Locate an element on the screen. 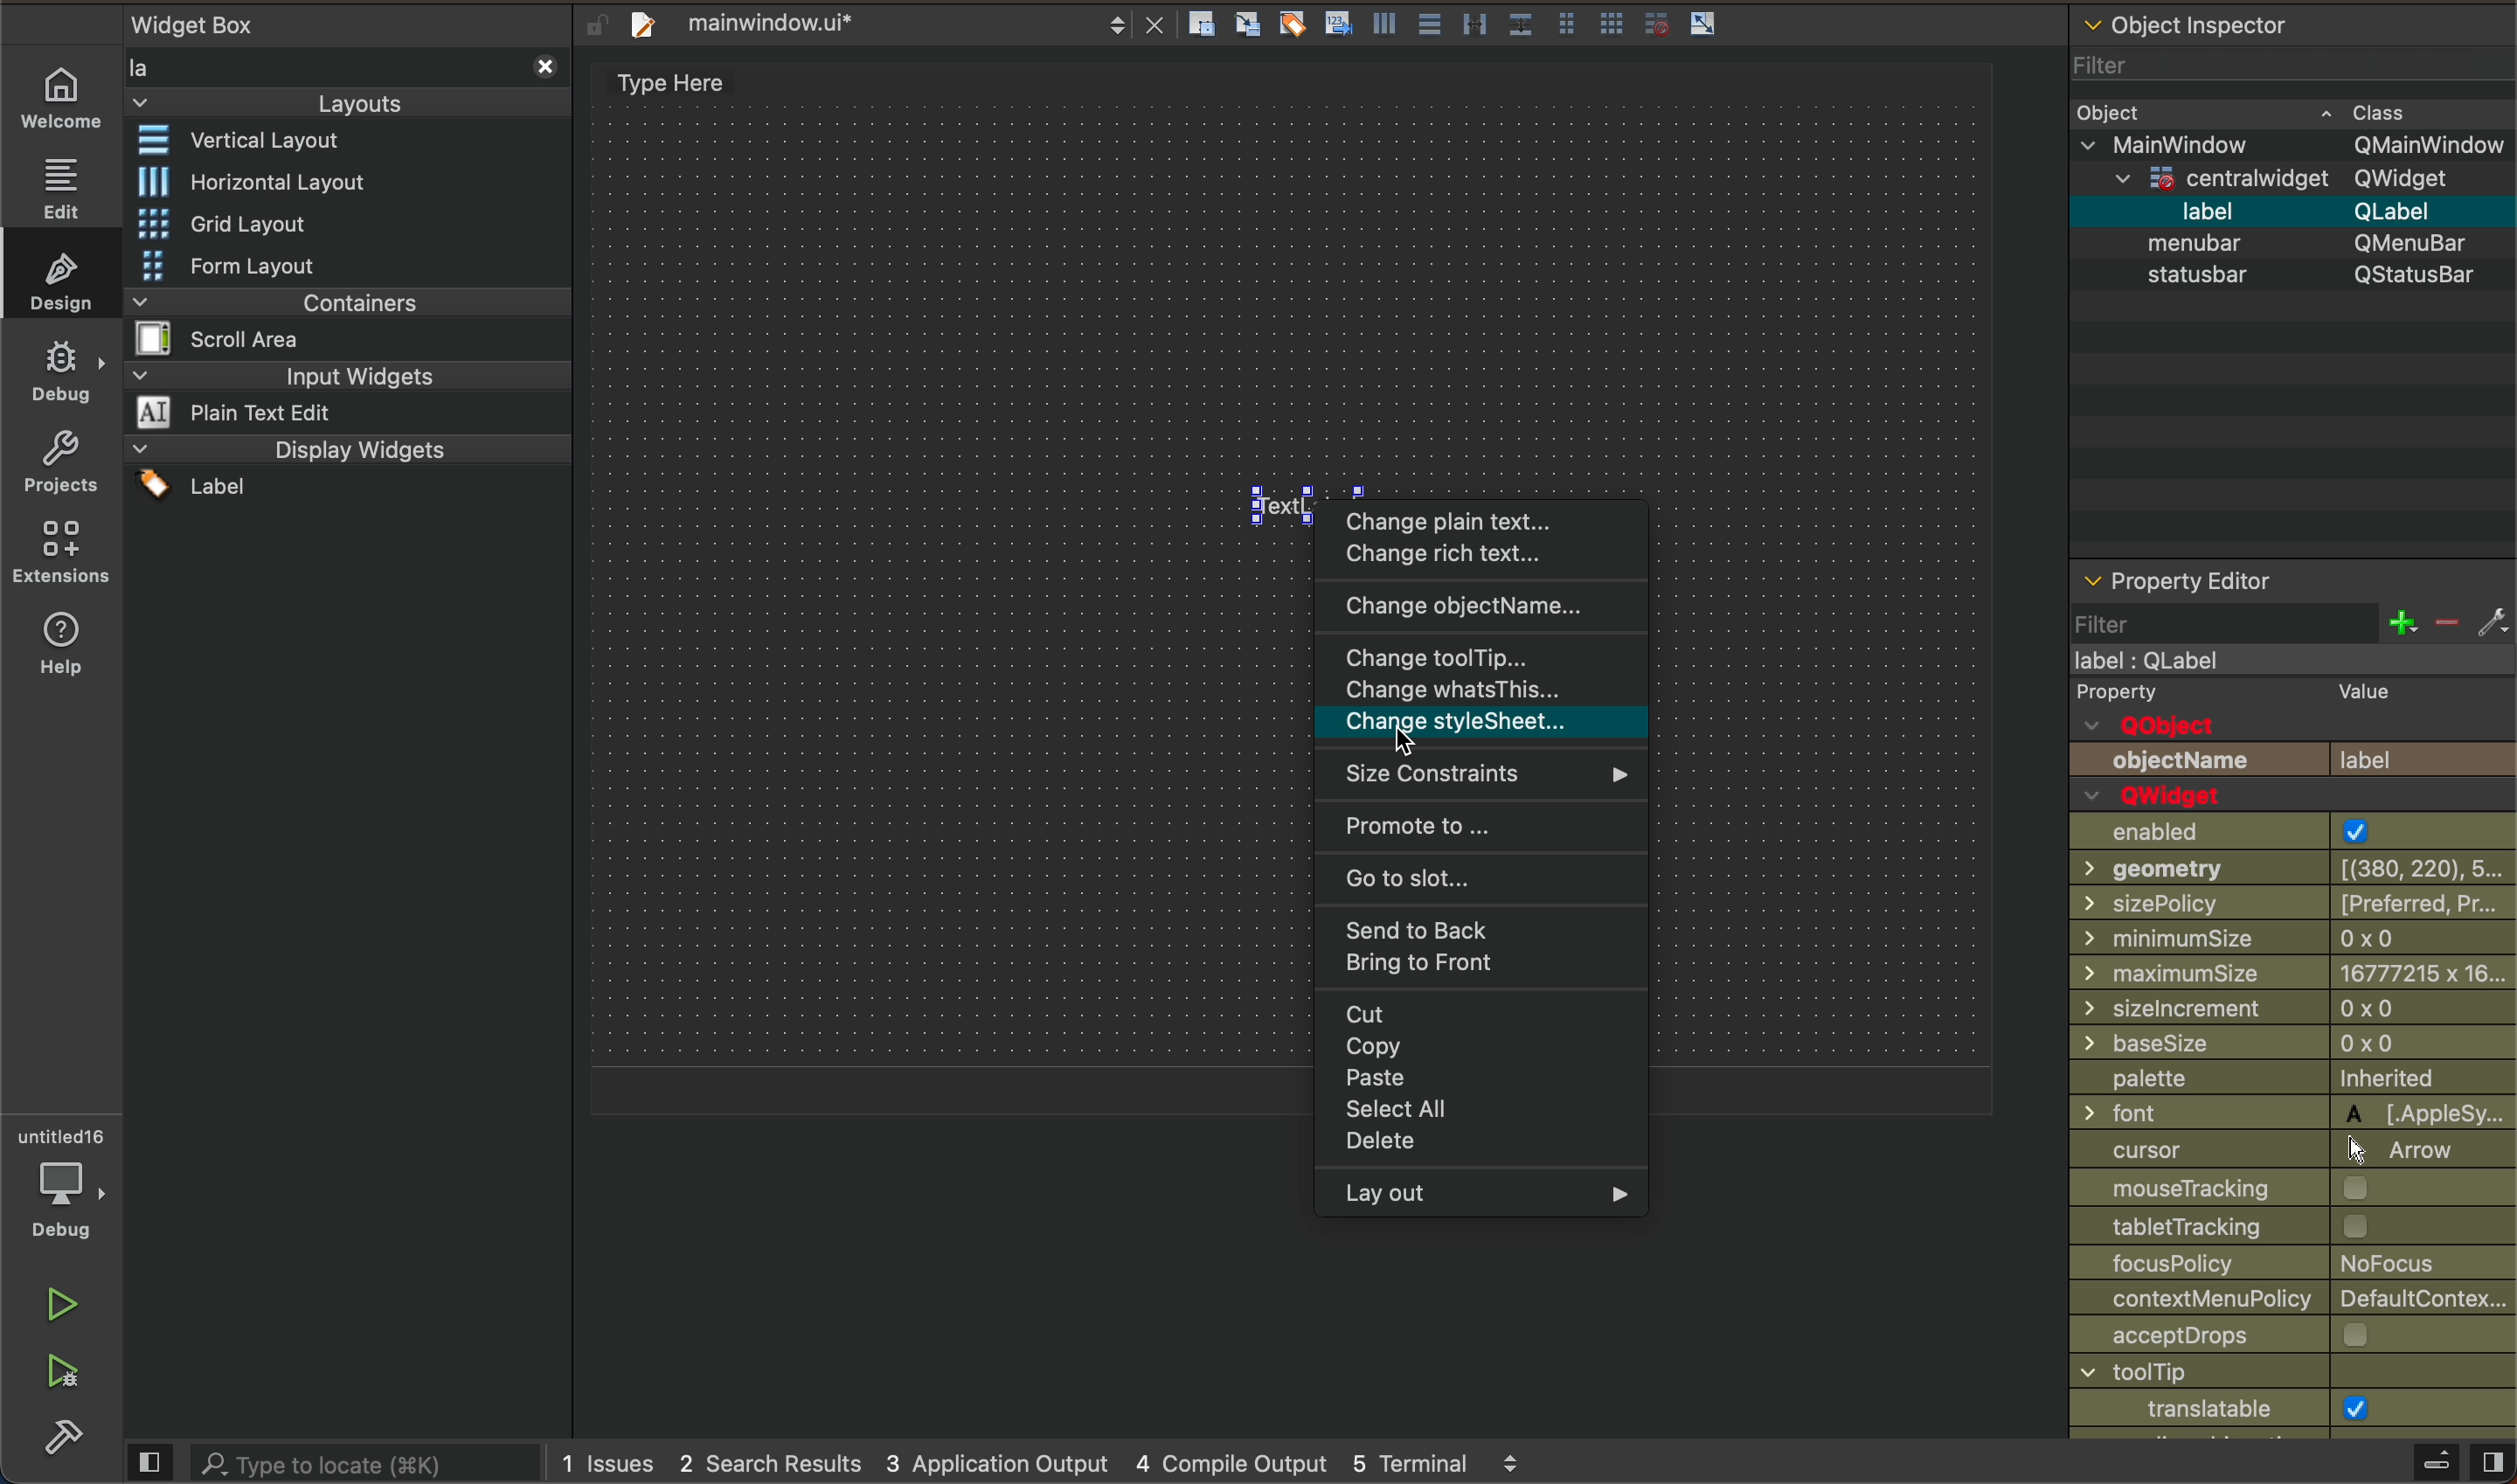  enabled is located at coordinates (2290, 818).